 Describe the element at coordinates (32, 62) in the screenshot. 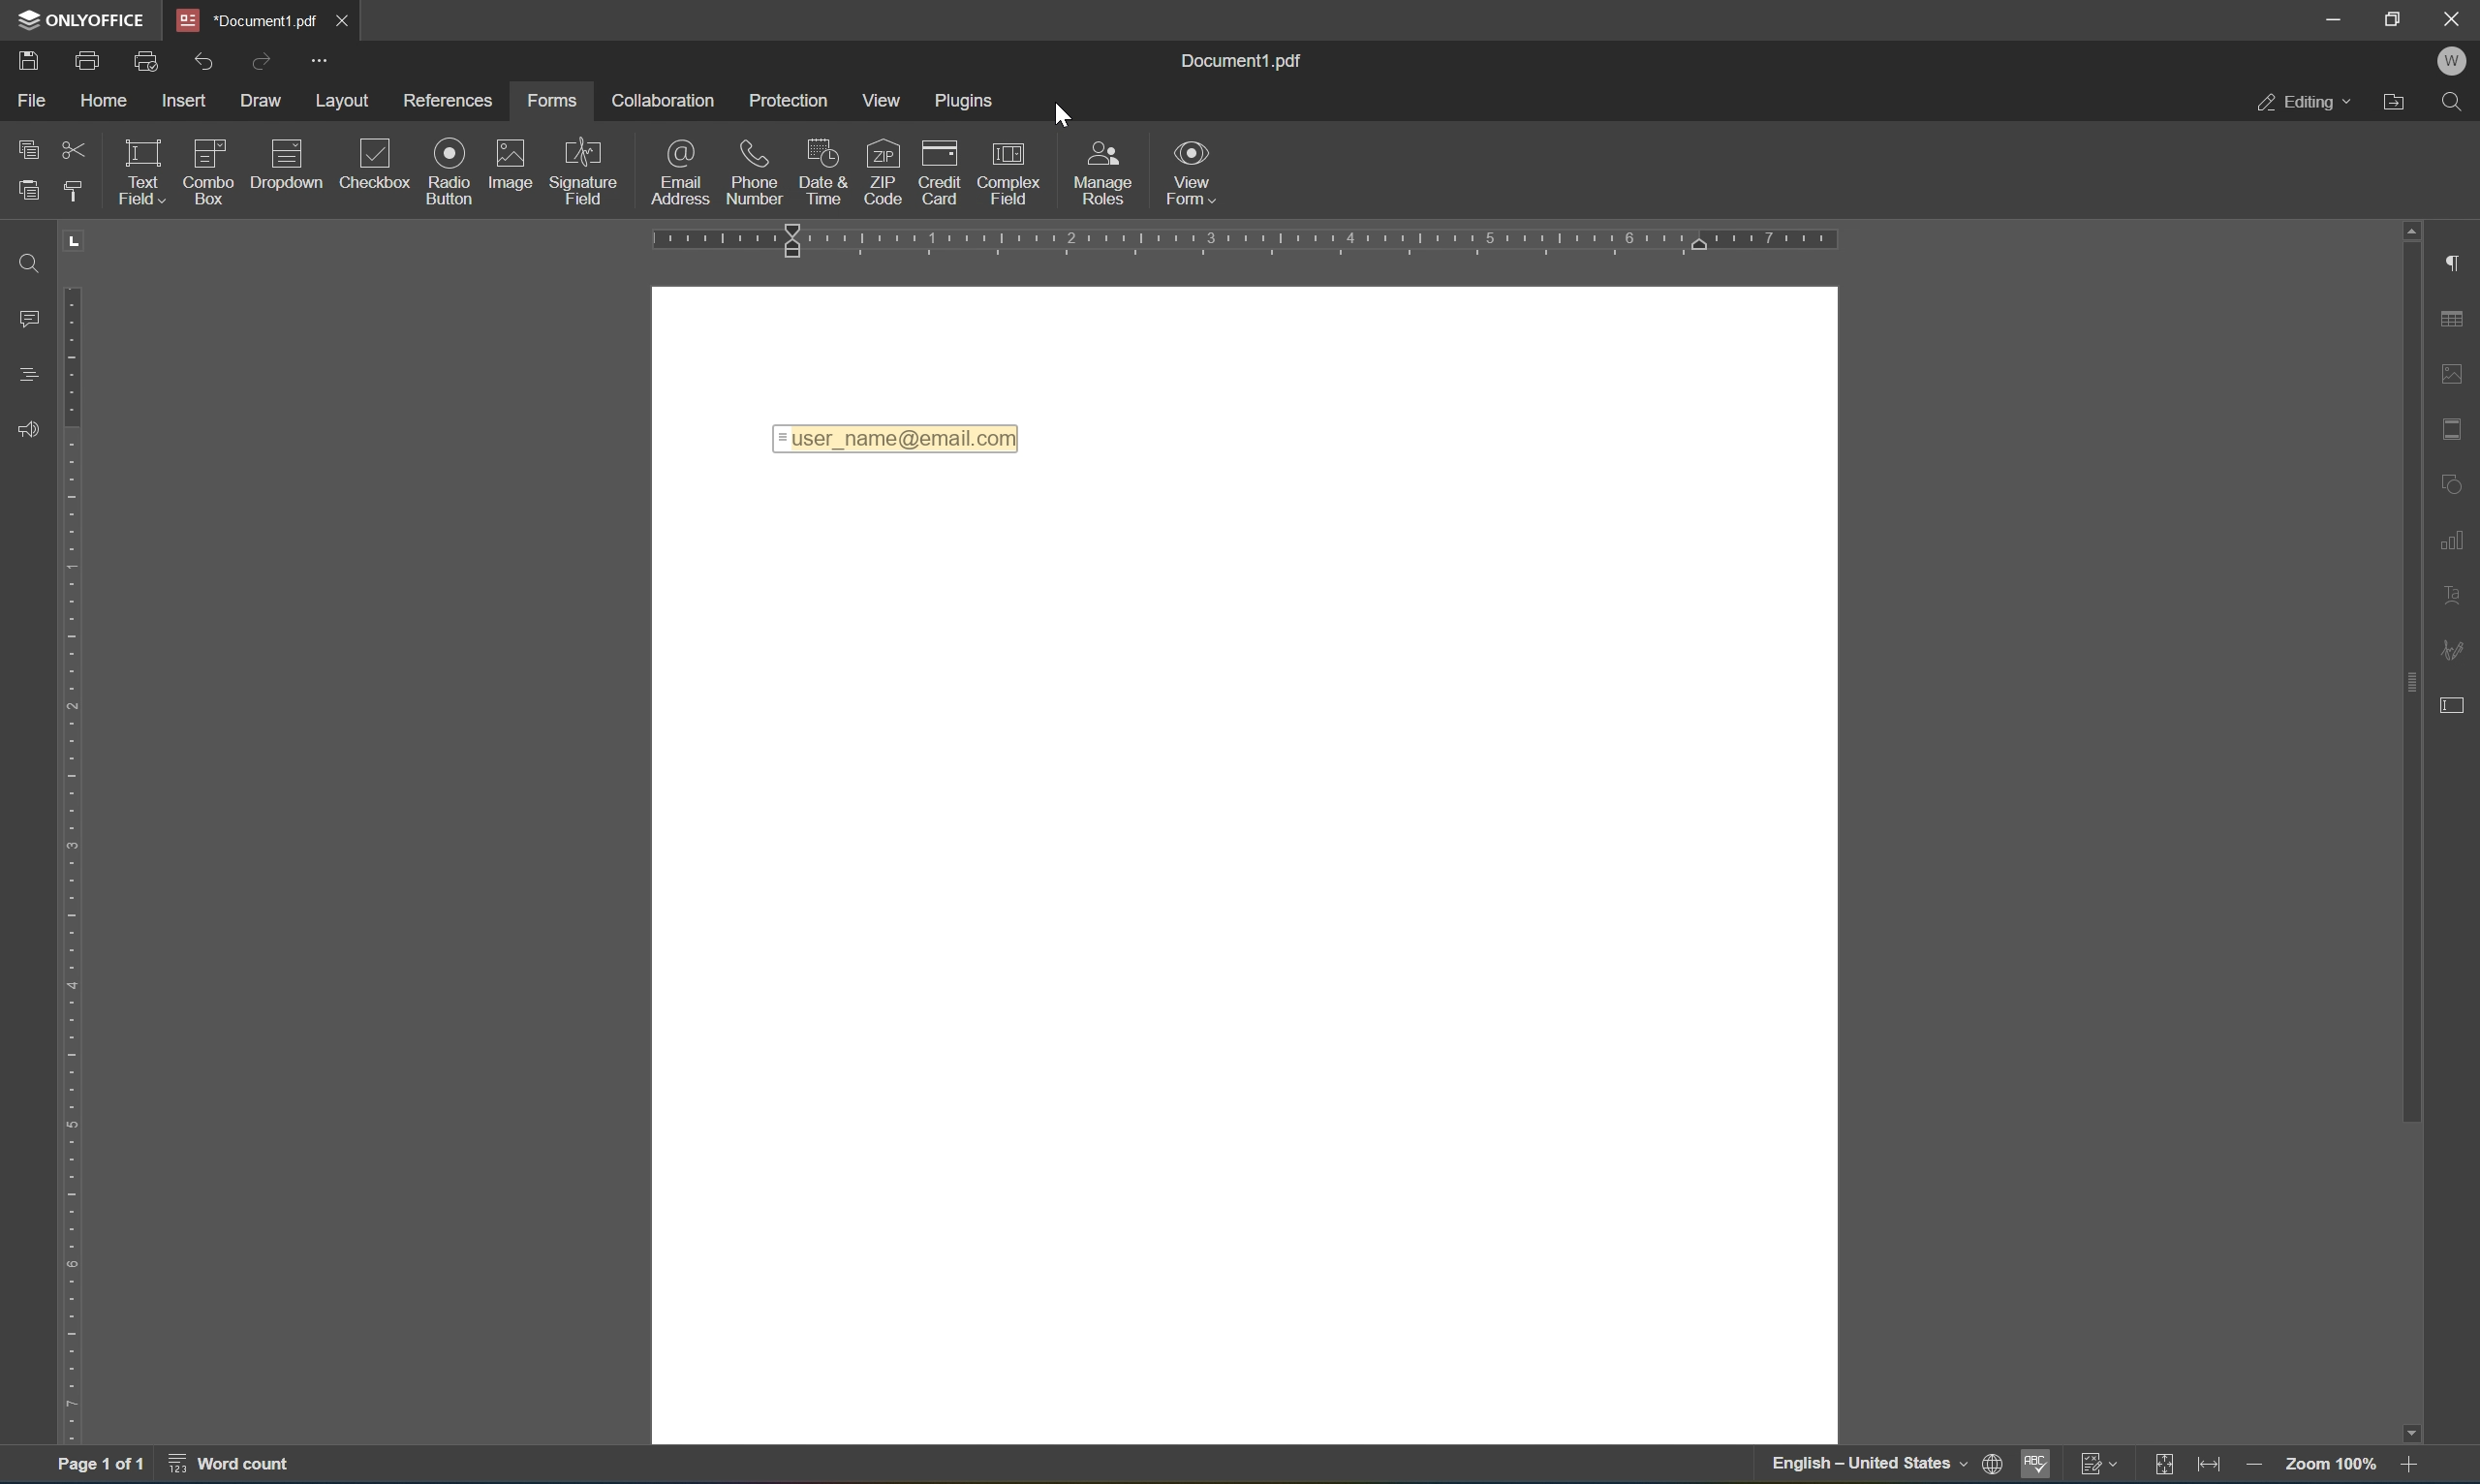

I see `save` at that location.